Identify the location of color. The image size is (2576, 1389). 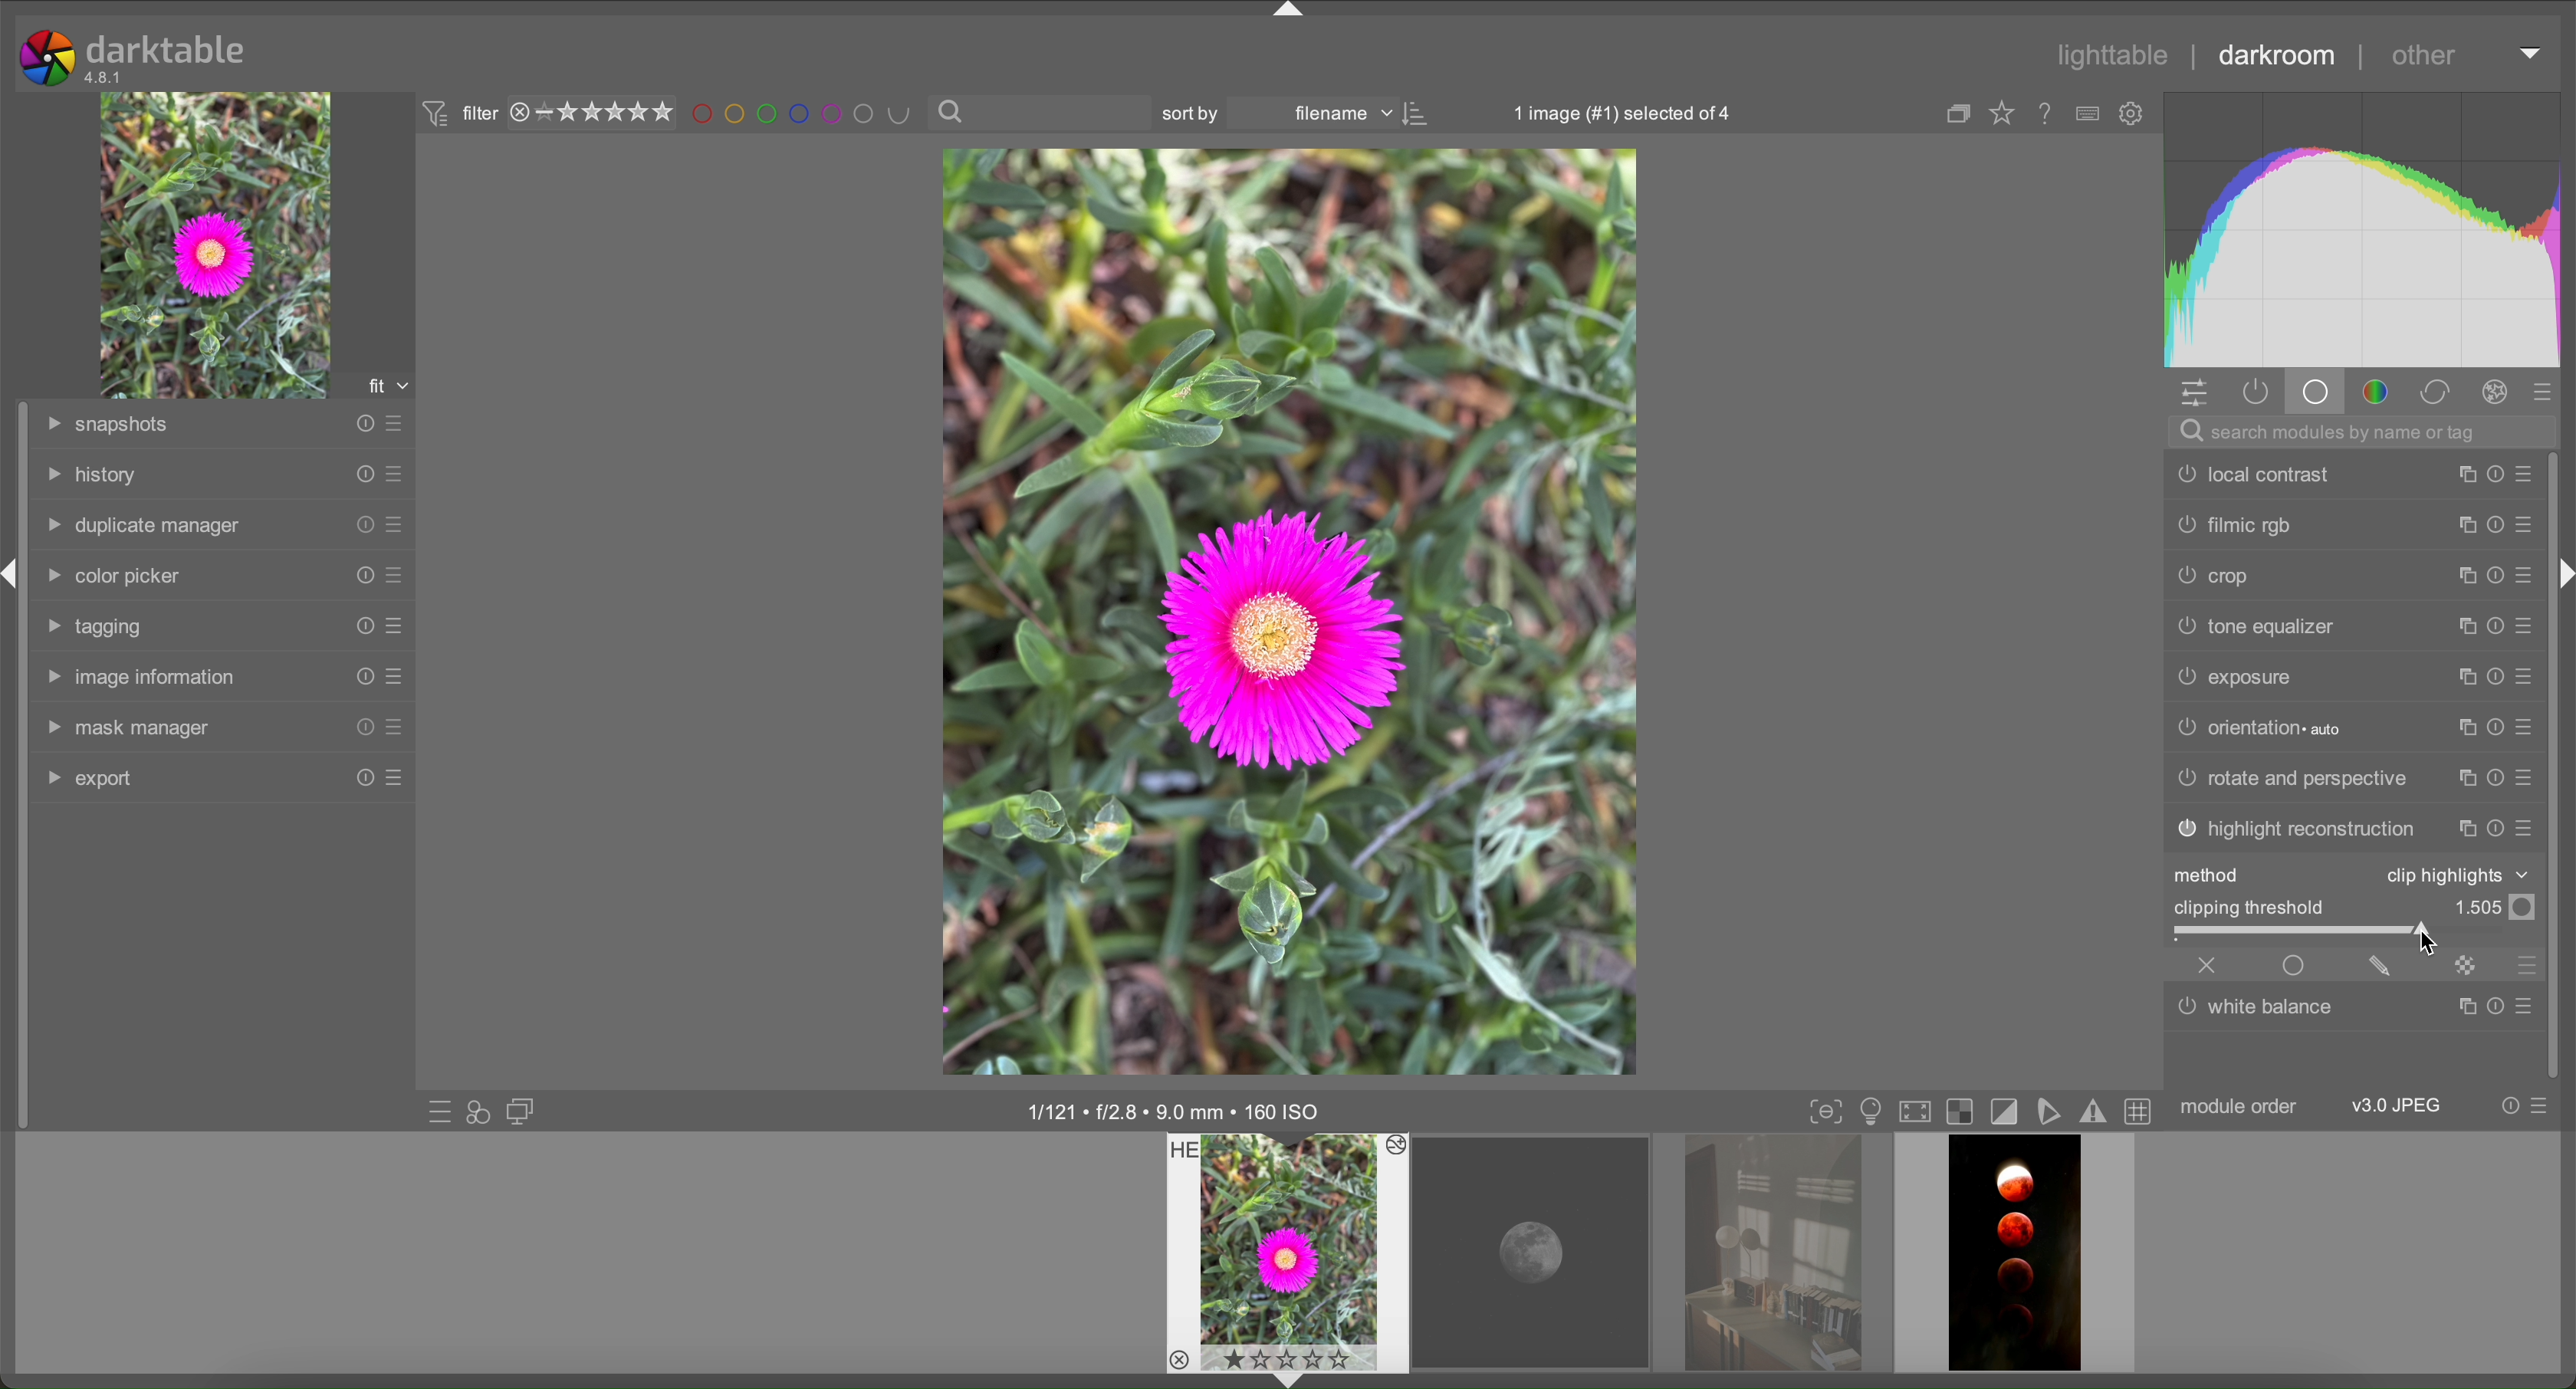
(2372, 391).